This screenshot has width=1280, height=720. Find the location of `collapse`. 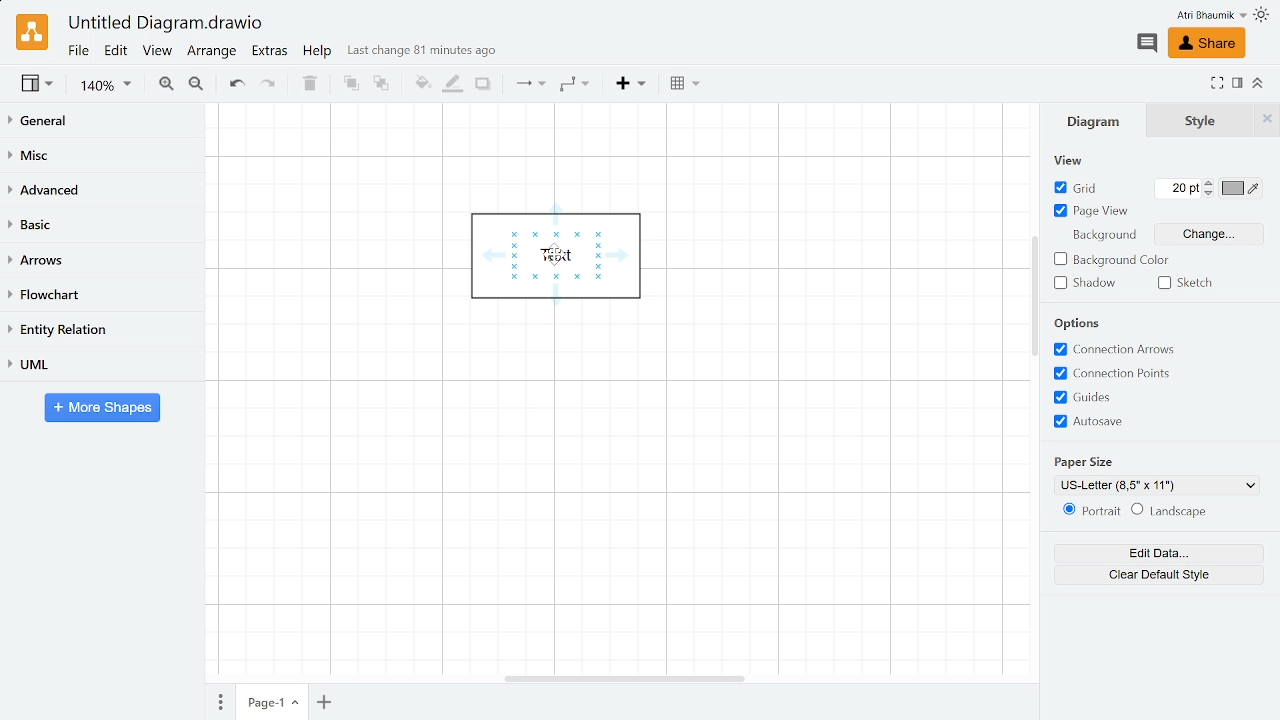

collapse is located at coordinates (1258, 82).